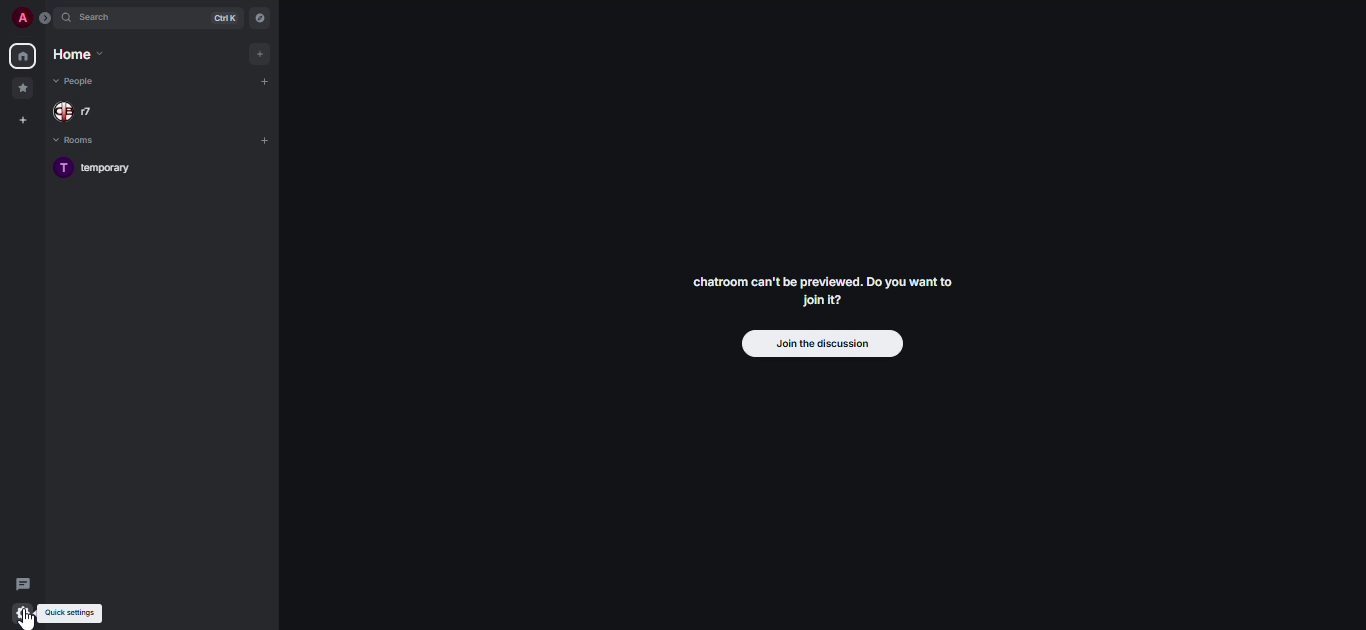  I want to click on rooms, so click(72, 142).